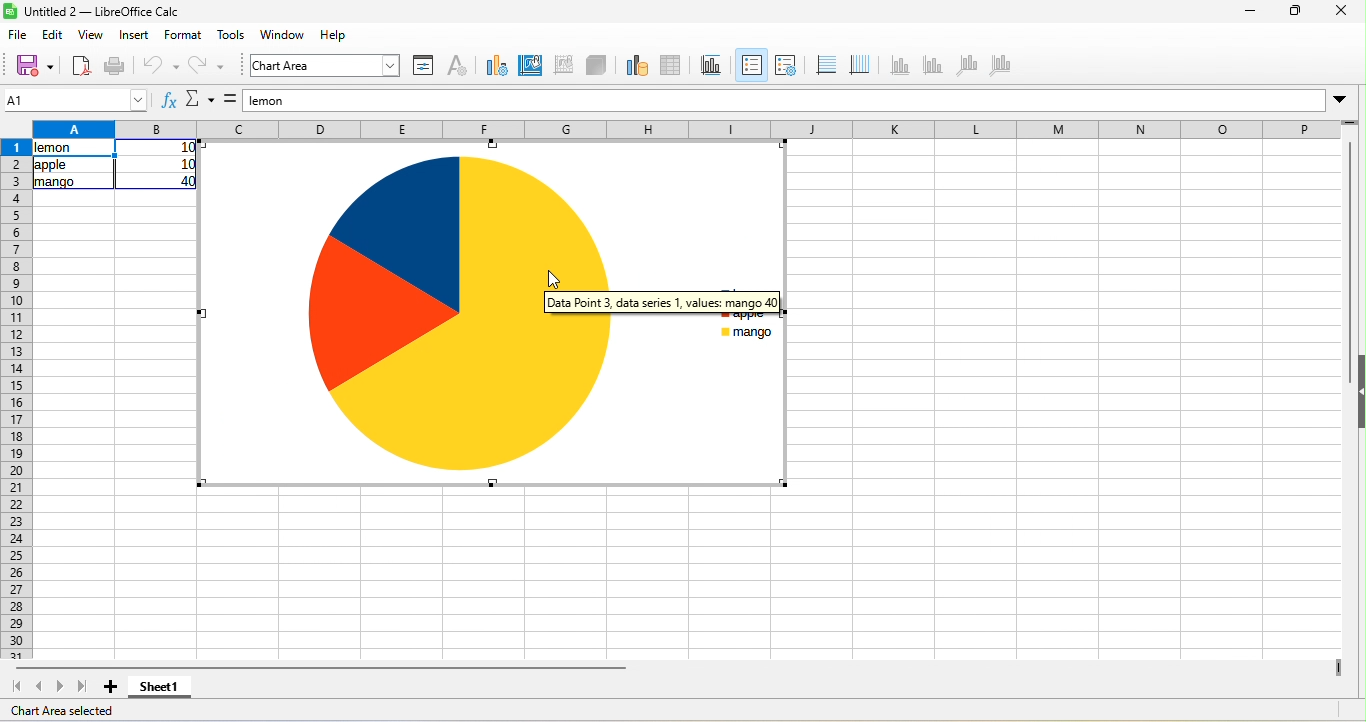  Describe the element at coordinates (164, 65) in the screenshot. I see `undo` at that location.